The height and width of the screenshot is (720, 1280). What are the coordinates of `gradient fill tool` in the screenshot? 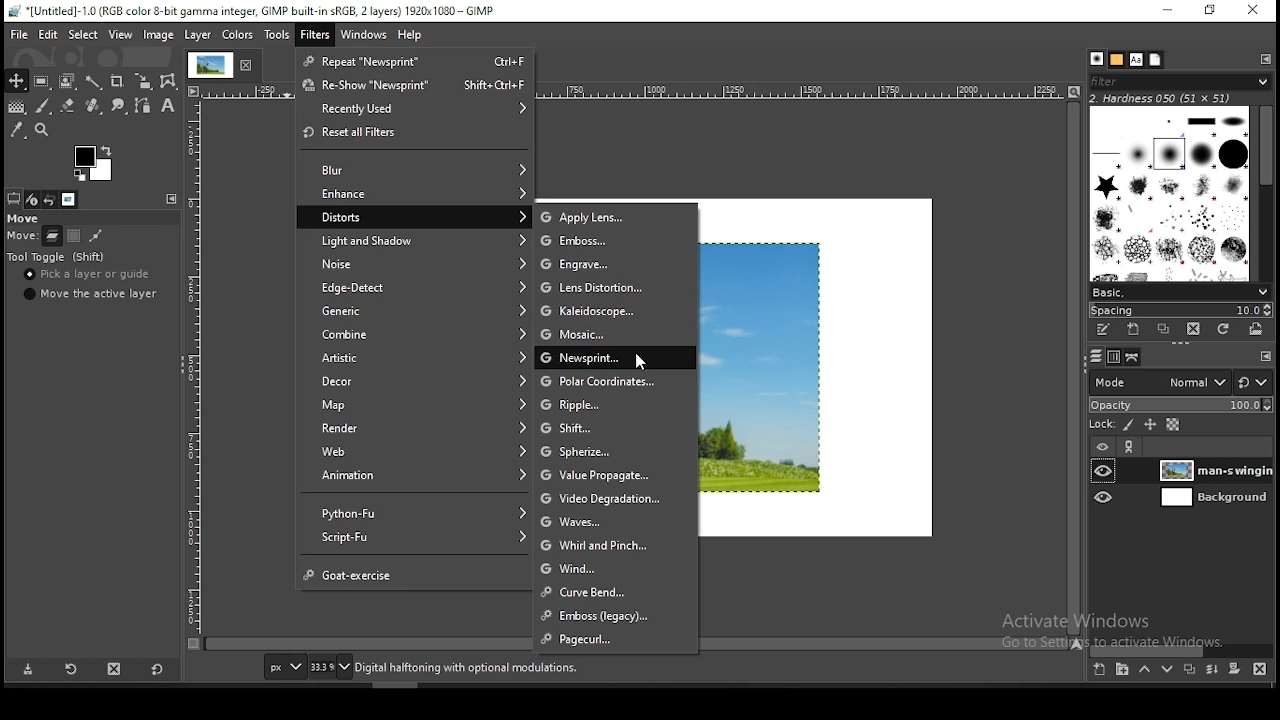 It's located at (18, 107).